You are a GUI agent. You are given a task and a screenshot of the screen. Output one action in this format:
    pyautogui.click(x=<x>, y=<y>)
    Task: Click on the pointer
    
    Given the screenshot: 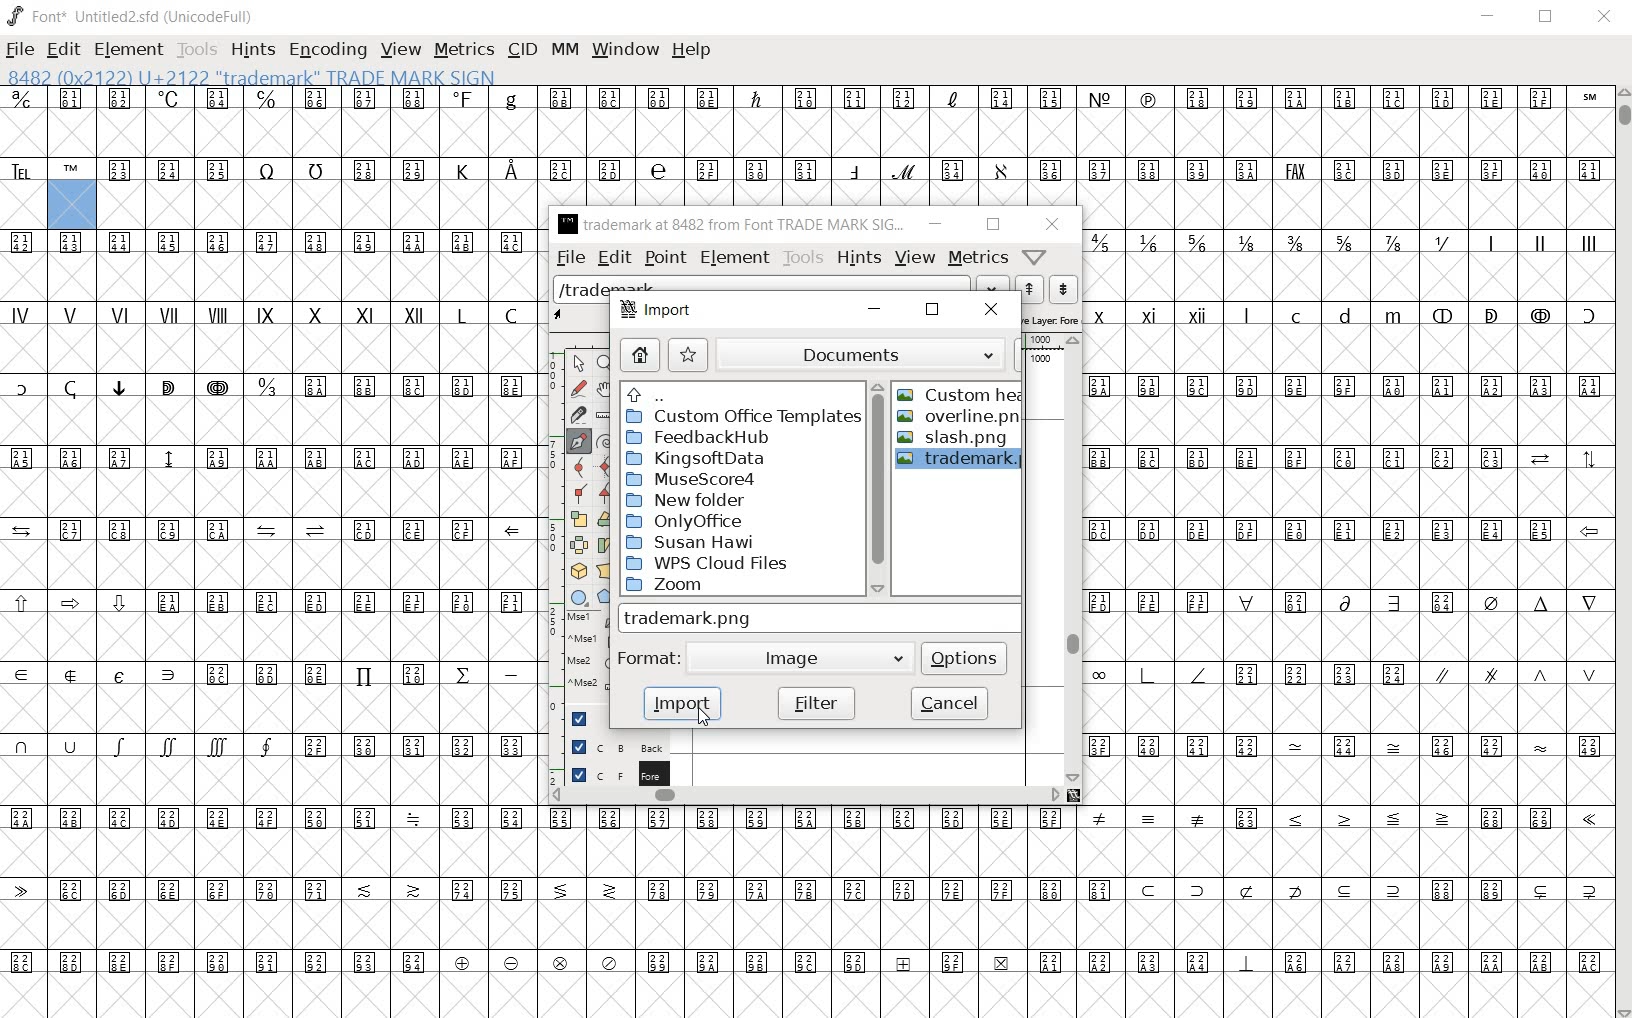 What is the action you would take?
    pyautogui.click(x=579, y=363)
    